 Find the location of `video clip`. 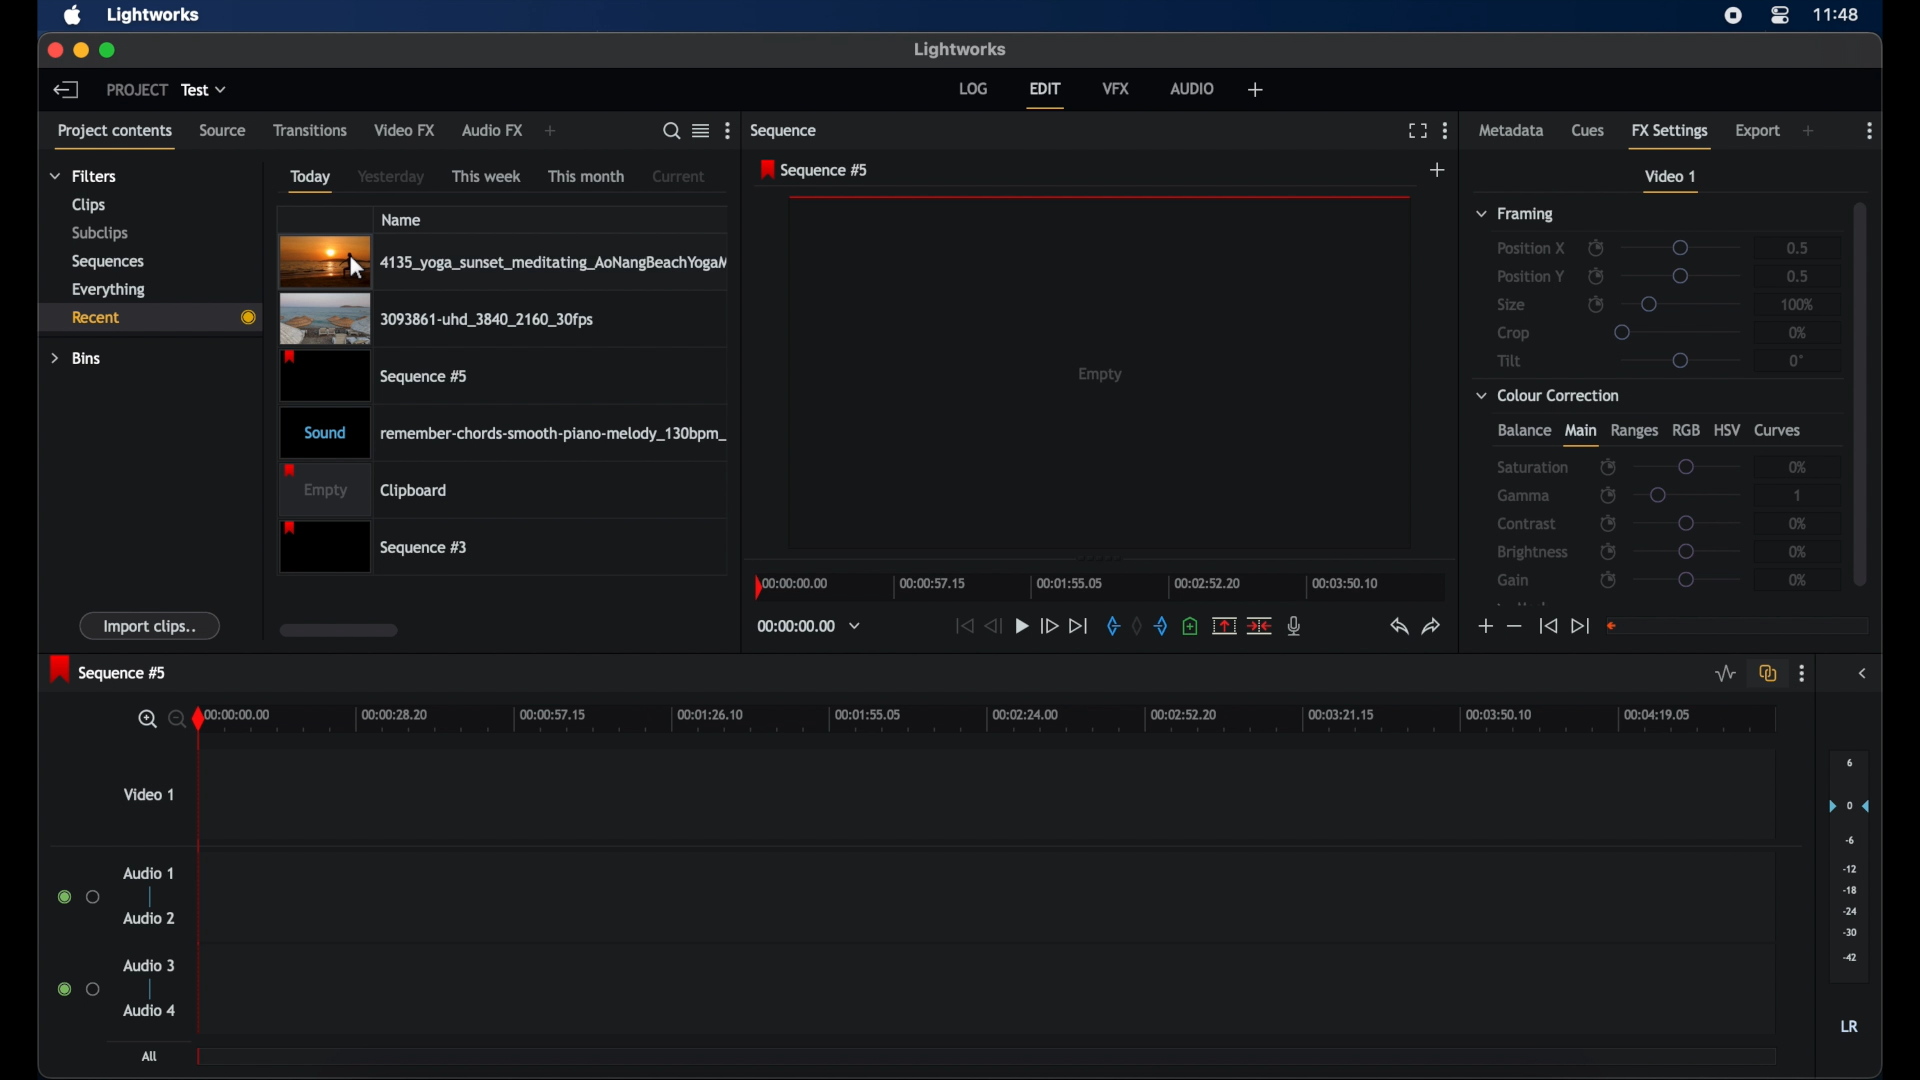

video clip is located at coordinates (503, 261).